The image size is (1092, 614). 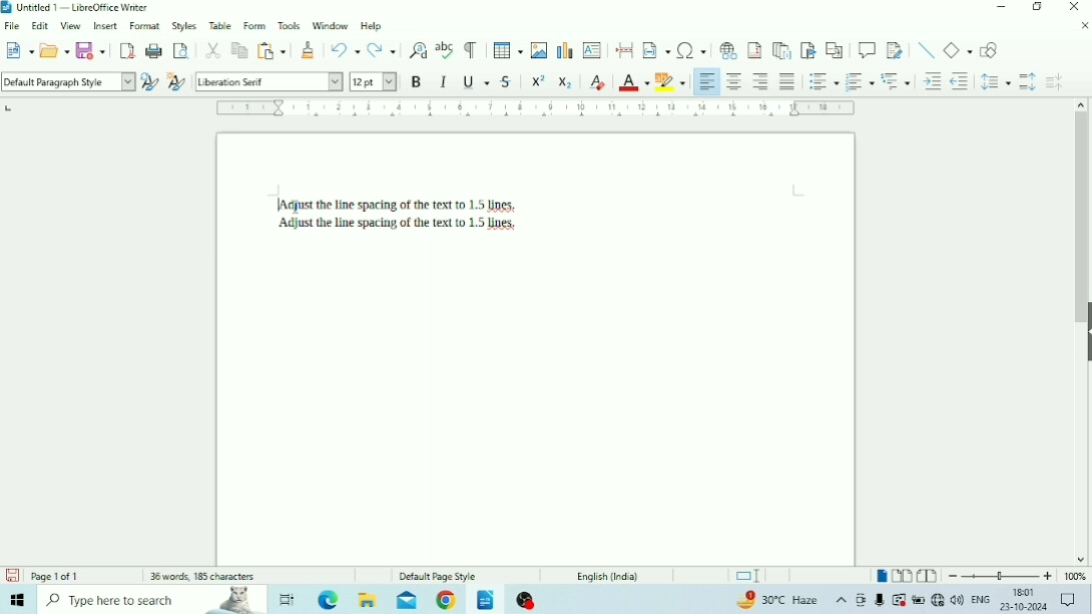 I want to click on Save, so click(x=12, y=575).